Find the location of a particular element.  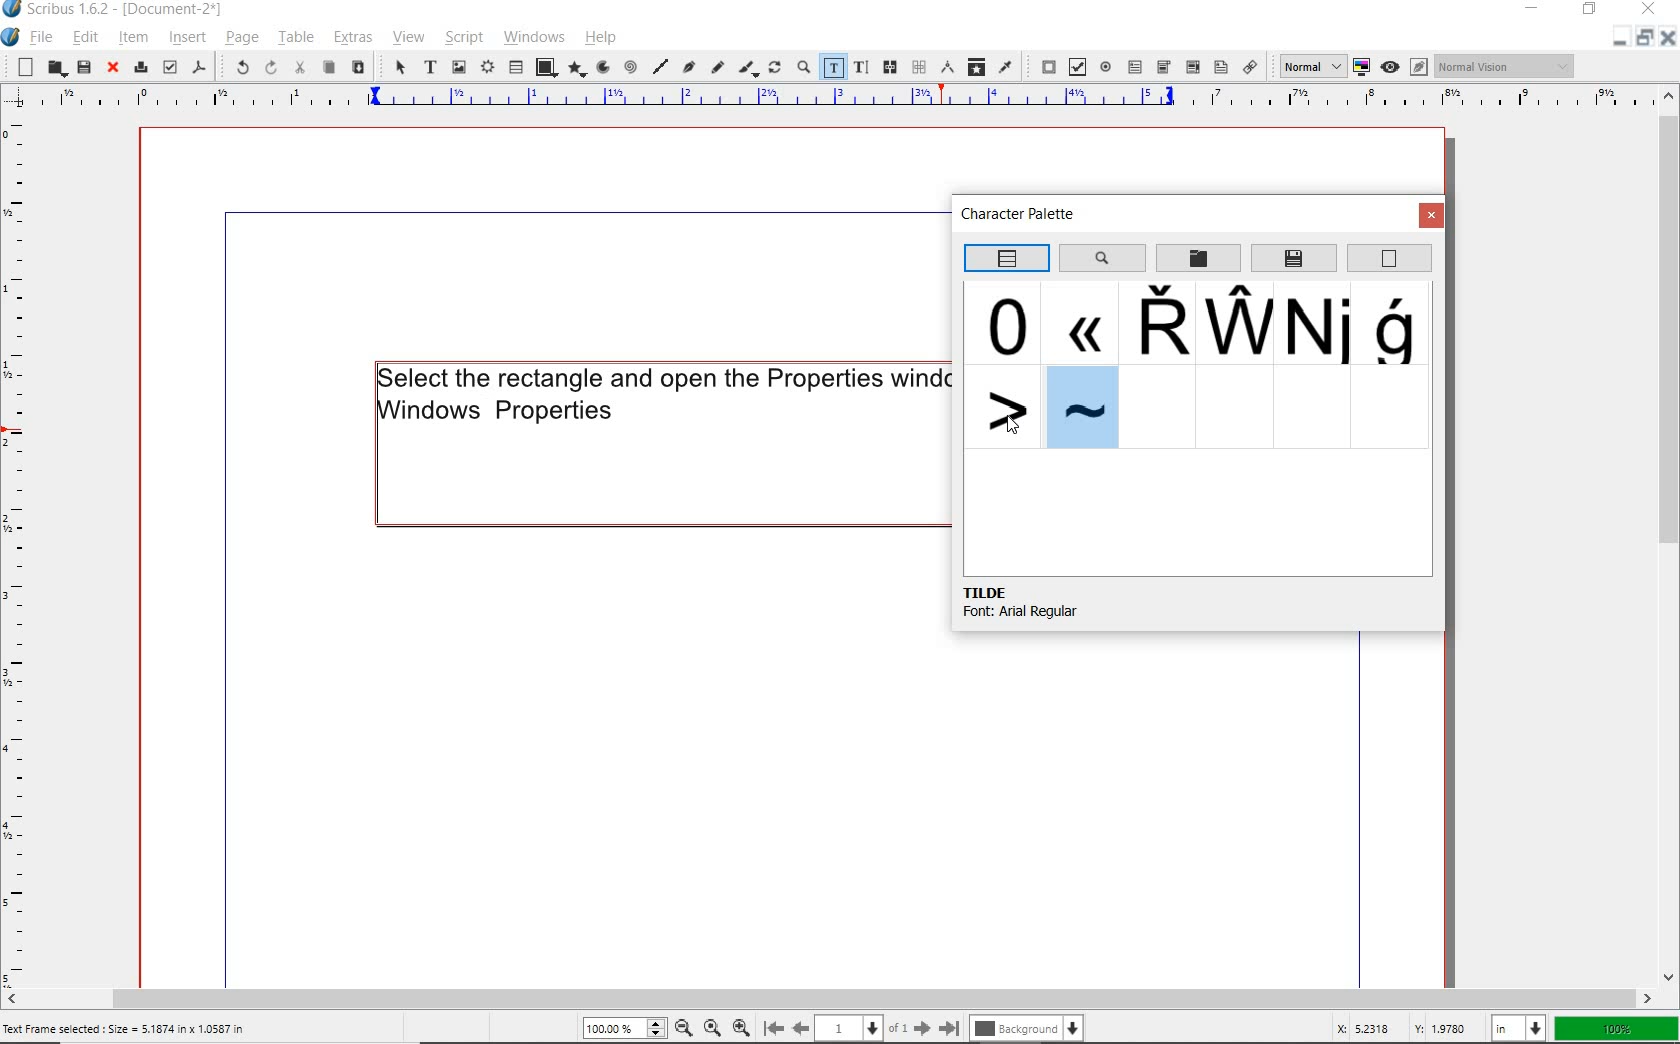

load a character palette is located at coordinates (1198, 259).